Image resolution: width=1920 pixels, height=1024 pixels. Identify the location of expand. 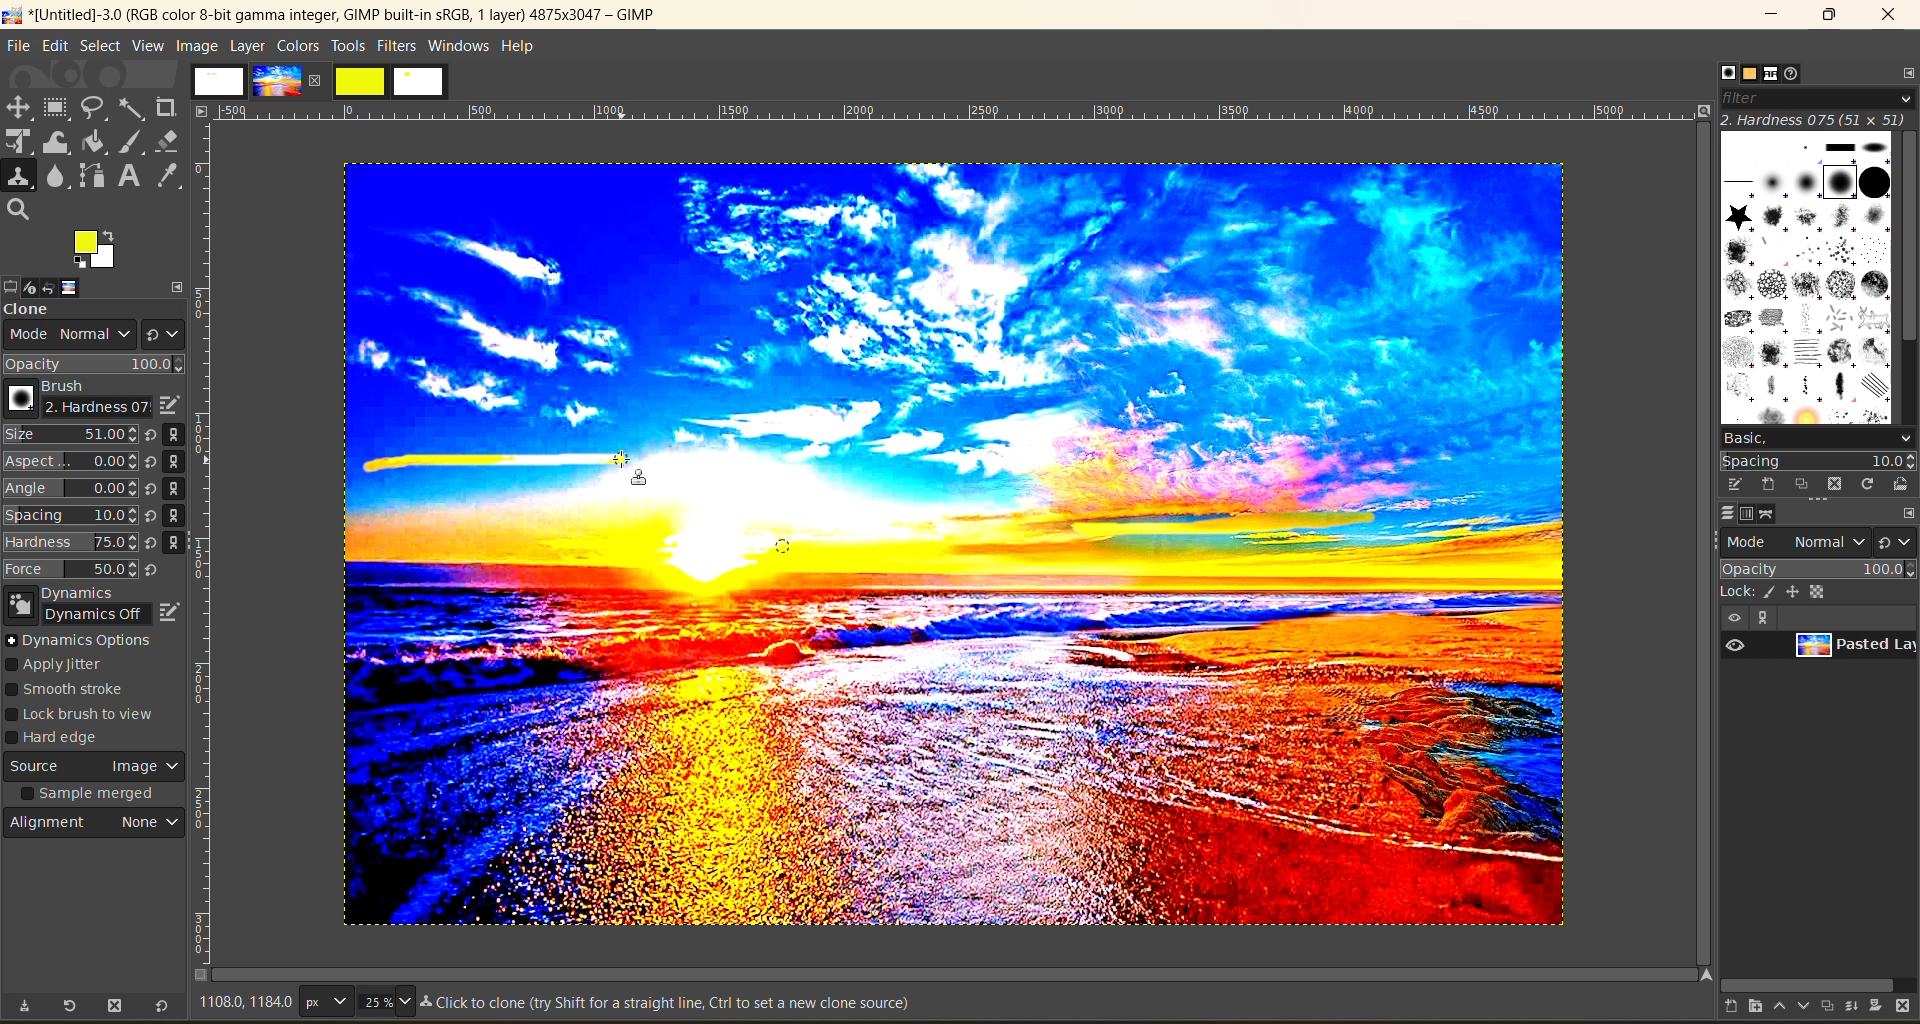
(178, 284).